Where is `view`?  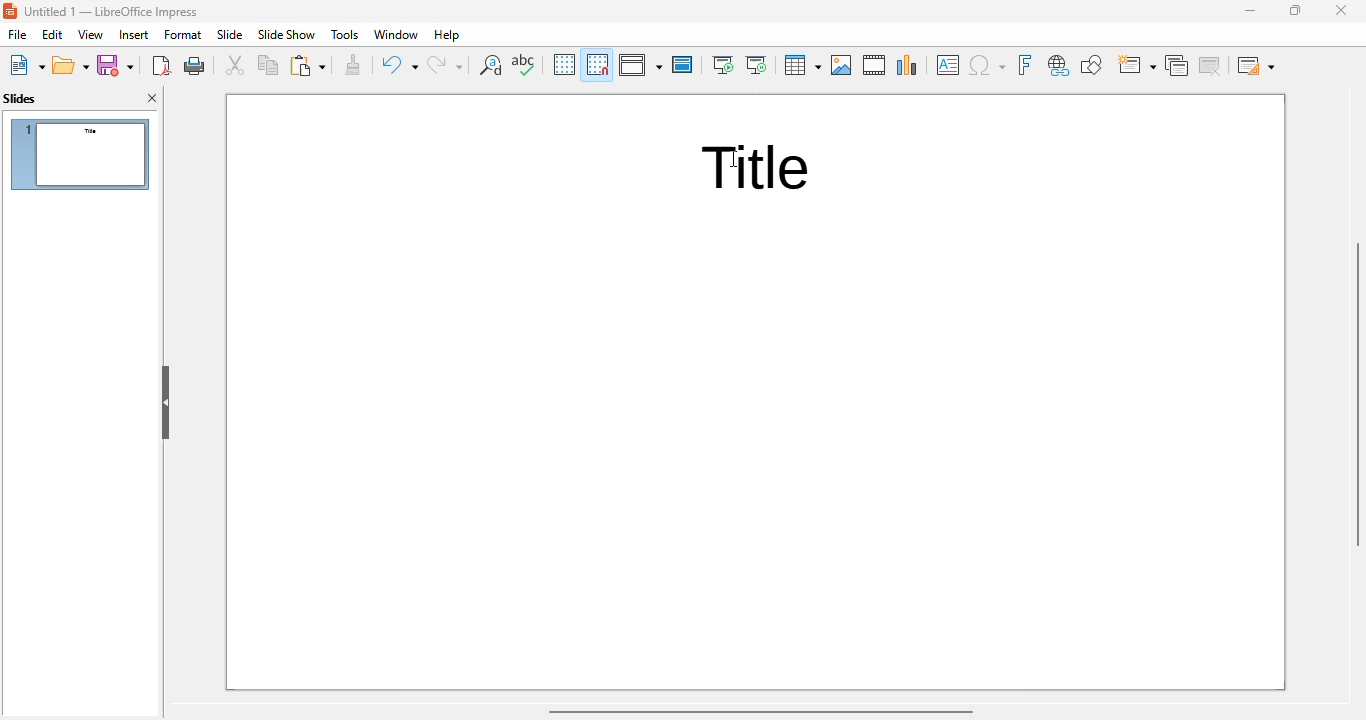
view is located at coordinates (90, 35).